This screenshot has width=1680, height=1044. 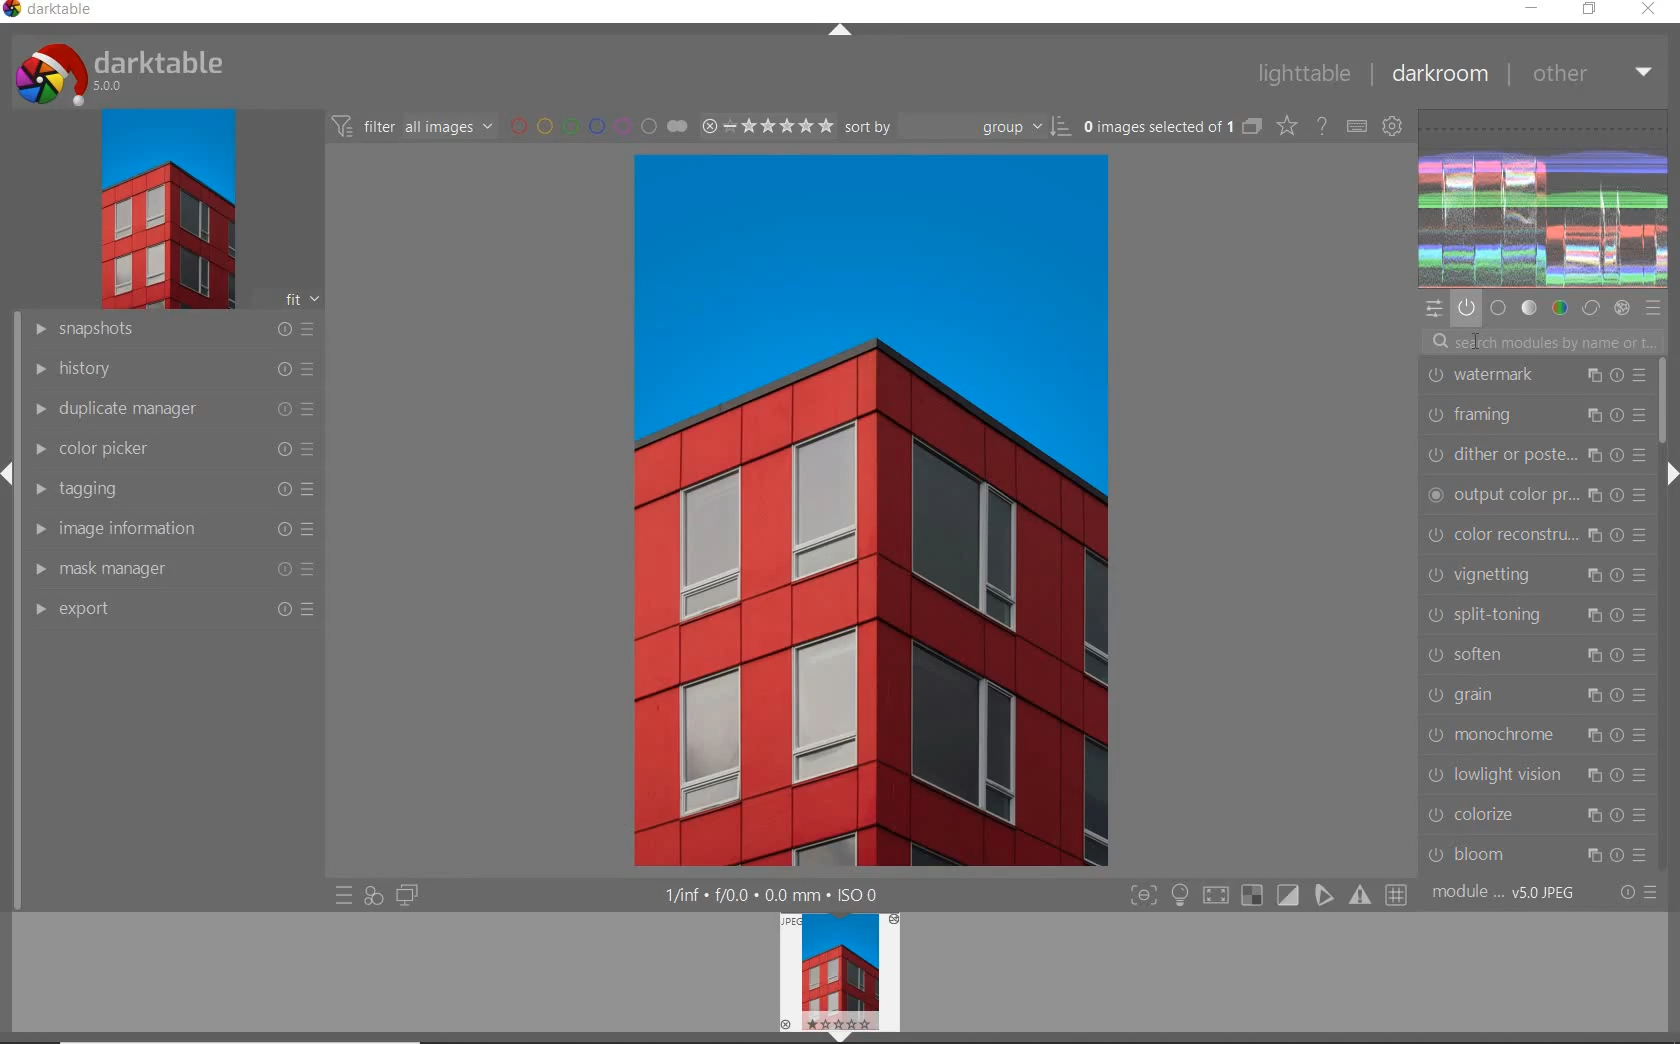 What do you see at coordinates (1535, 855) in the screenshot?
I see `bloom` at bounding box center [1535, 855].